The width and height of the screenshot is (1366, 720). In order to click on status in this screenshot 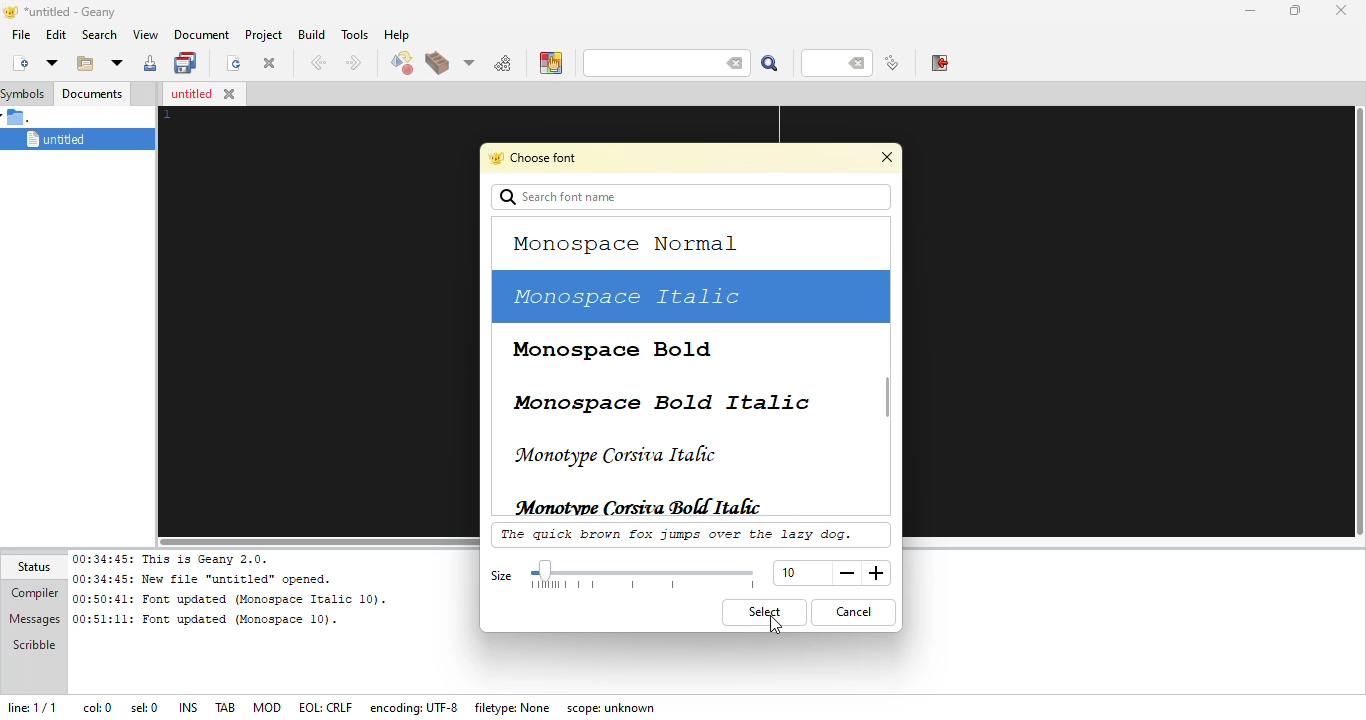, I will do `click(38, 567)`.